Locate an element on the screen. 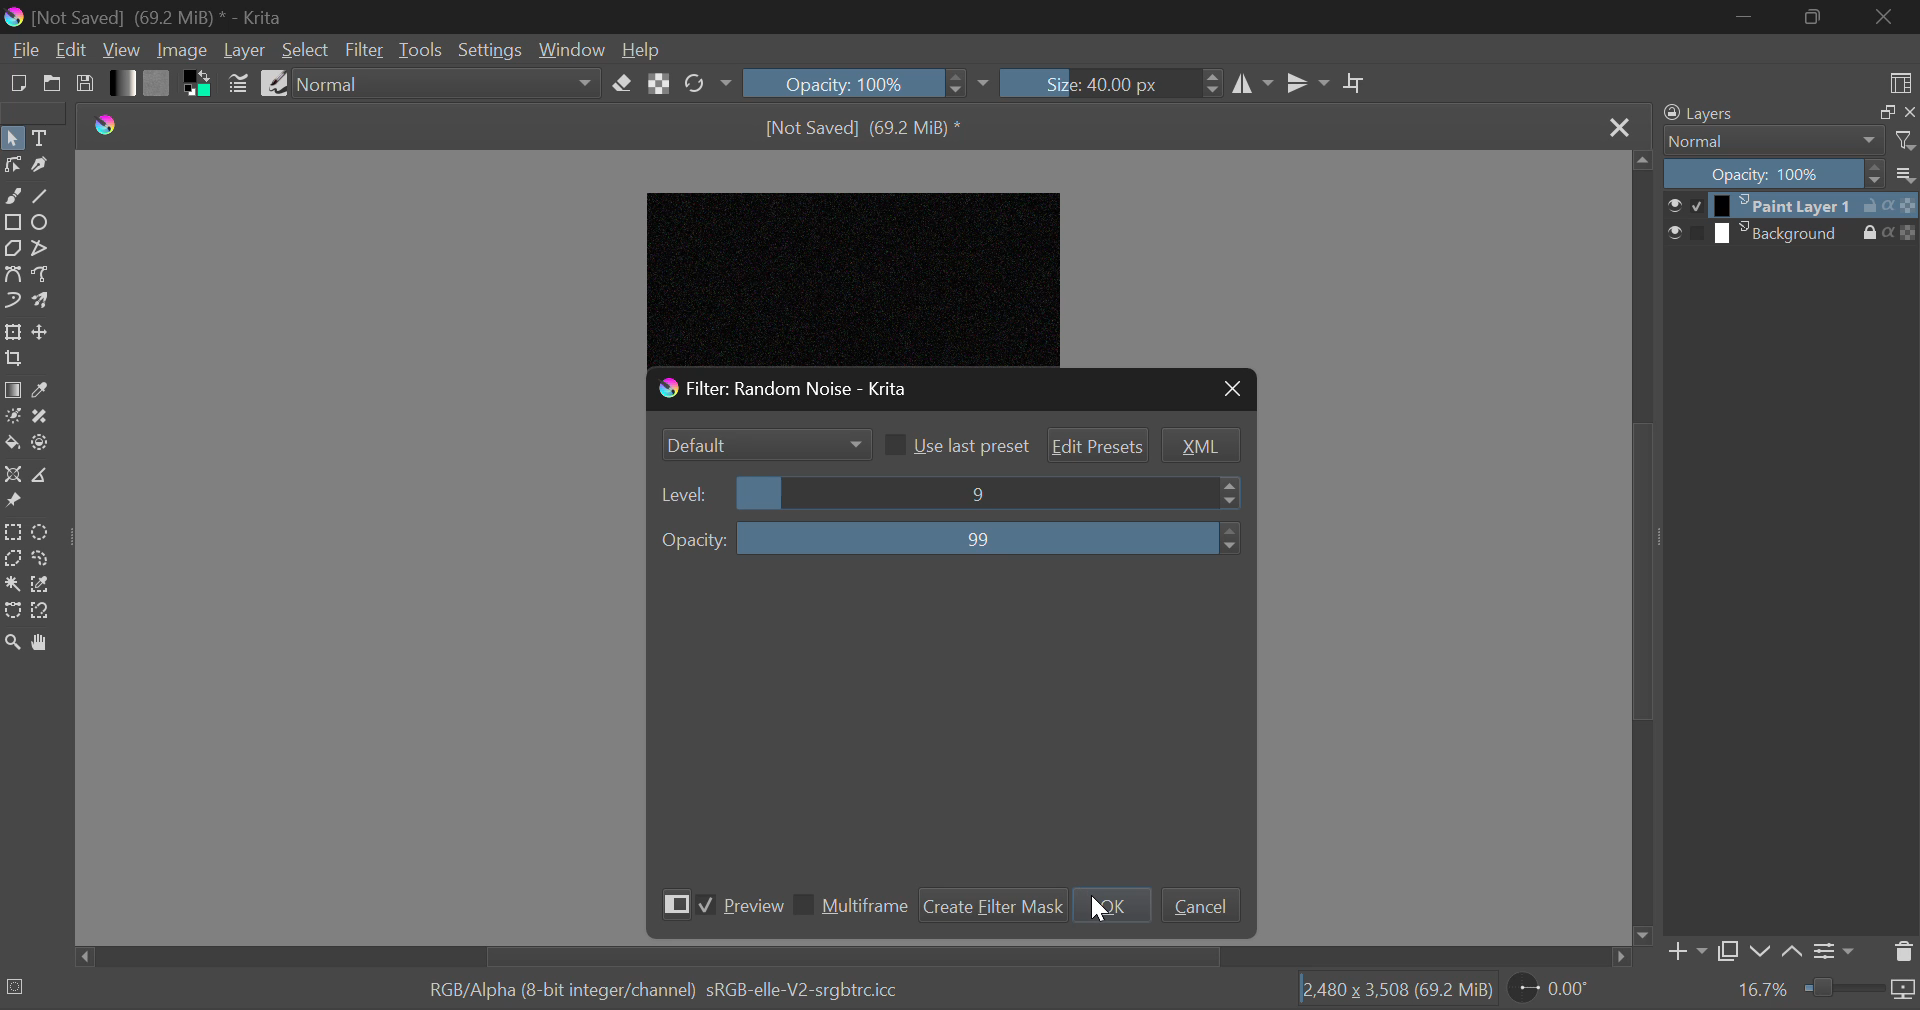 The image size is (1920, 1010). maximize is located at coordinates (1876, 112).